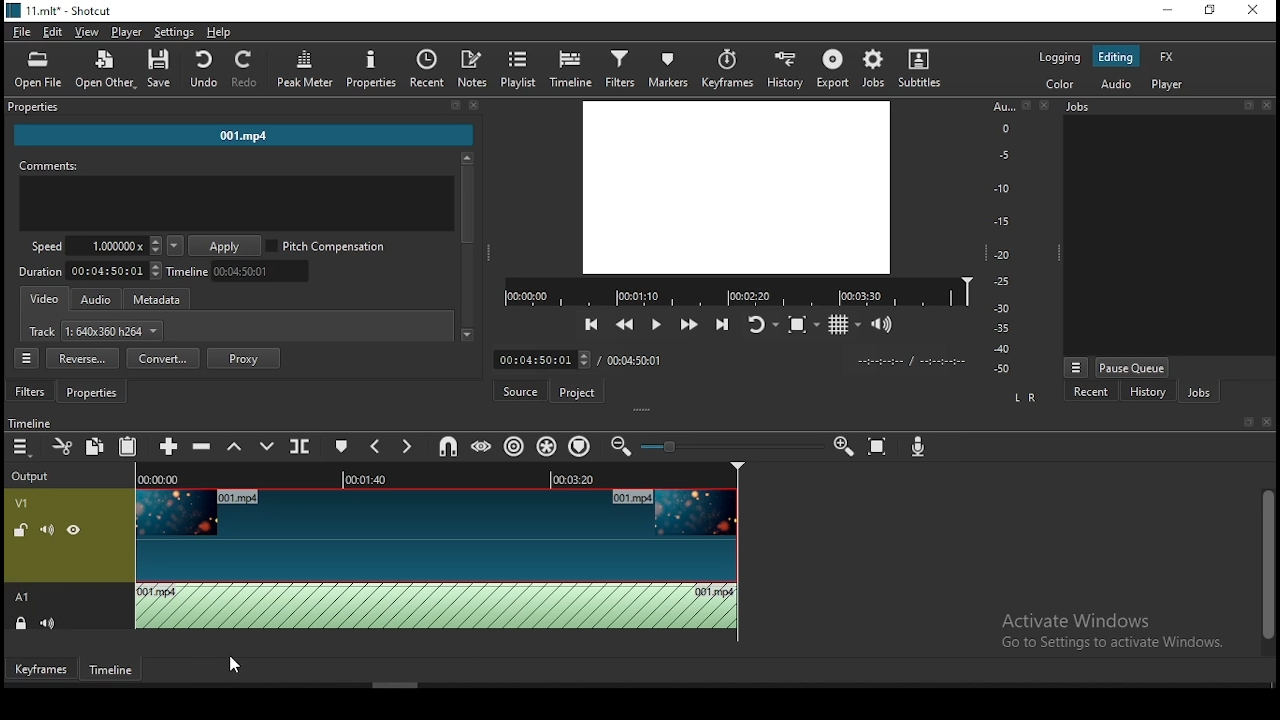 The width and height of the screenshot is (1280, 720). Describe the element at coordinates (785, 67) in the screenshot. I see `history` at that location.